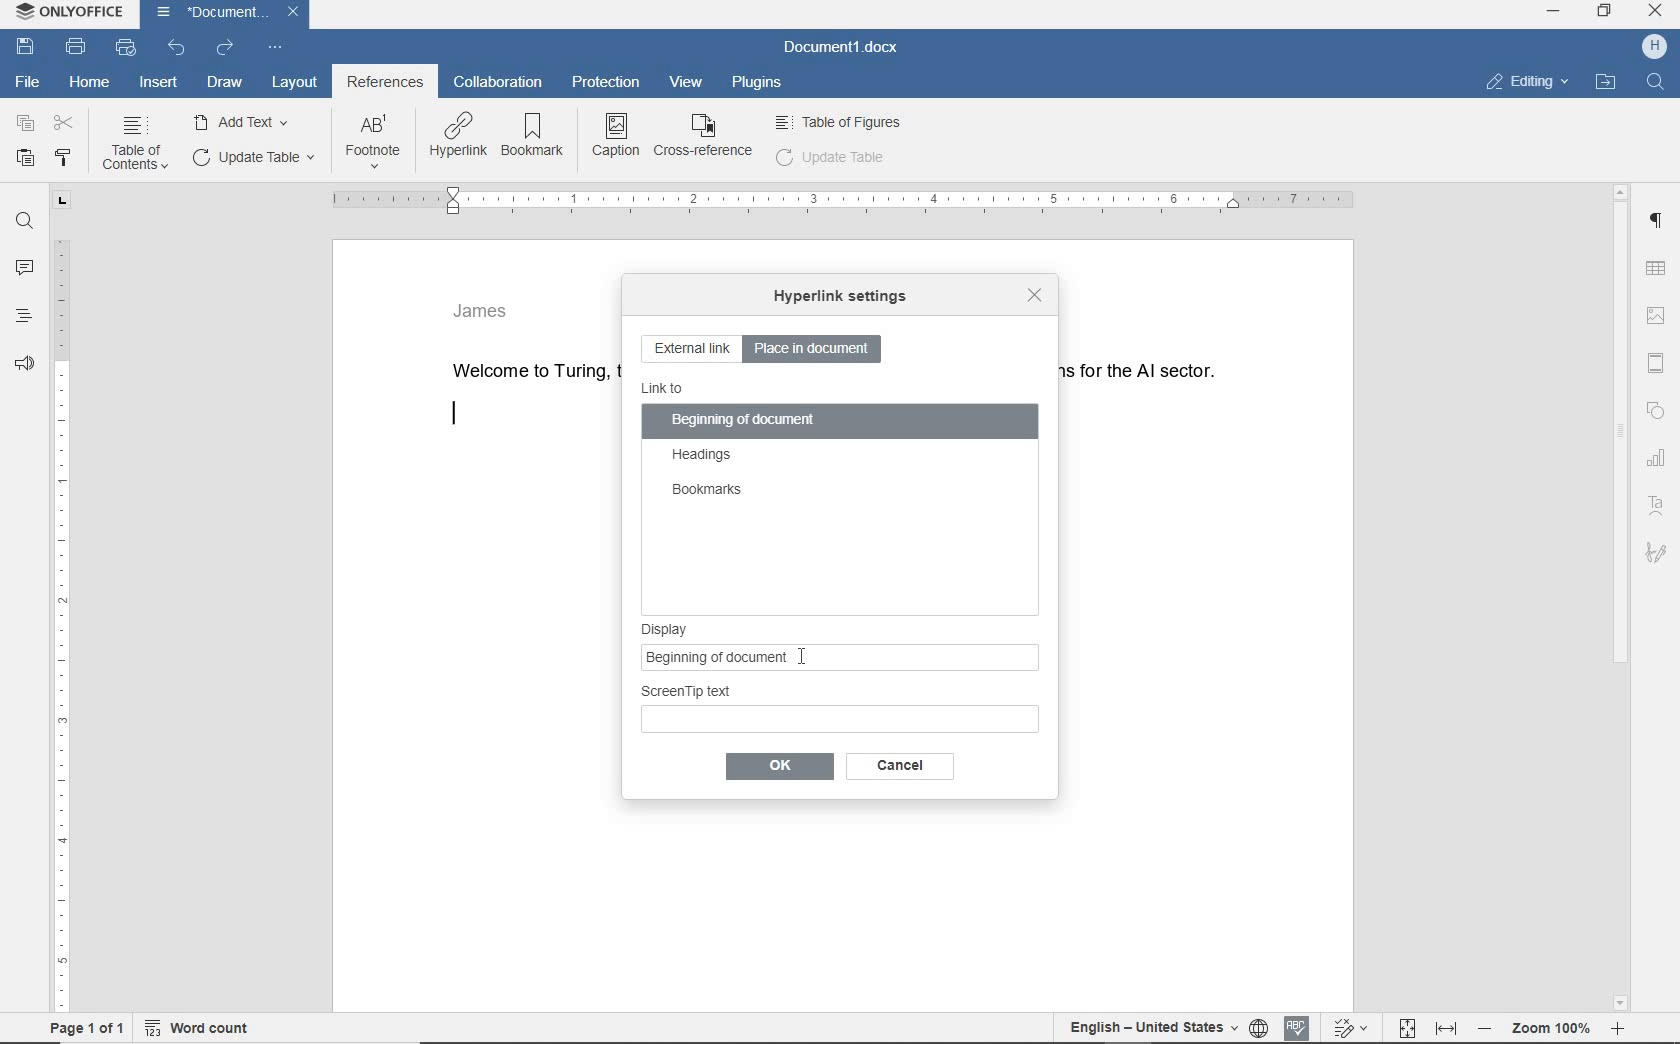 This screenshot has width=1680, height=1044. I want to click on ruler, so click(60, 602).